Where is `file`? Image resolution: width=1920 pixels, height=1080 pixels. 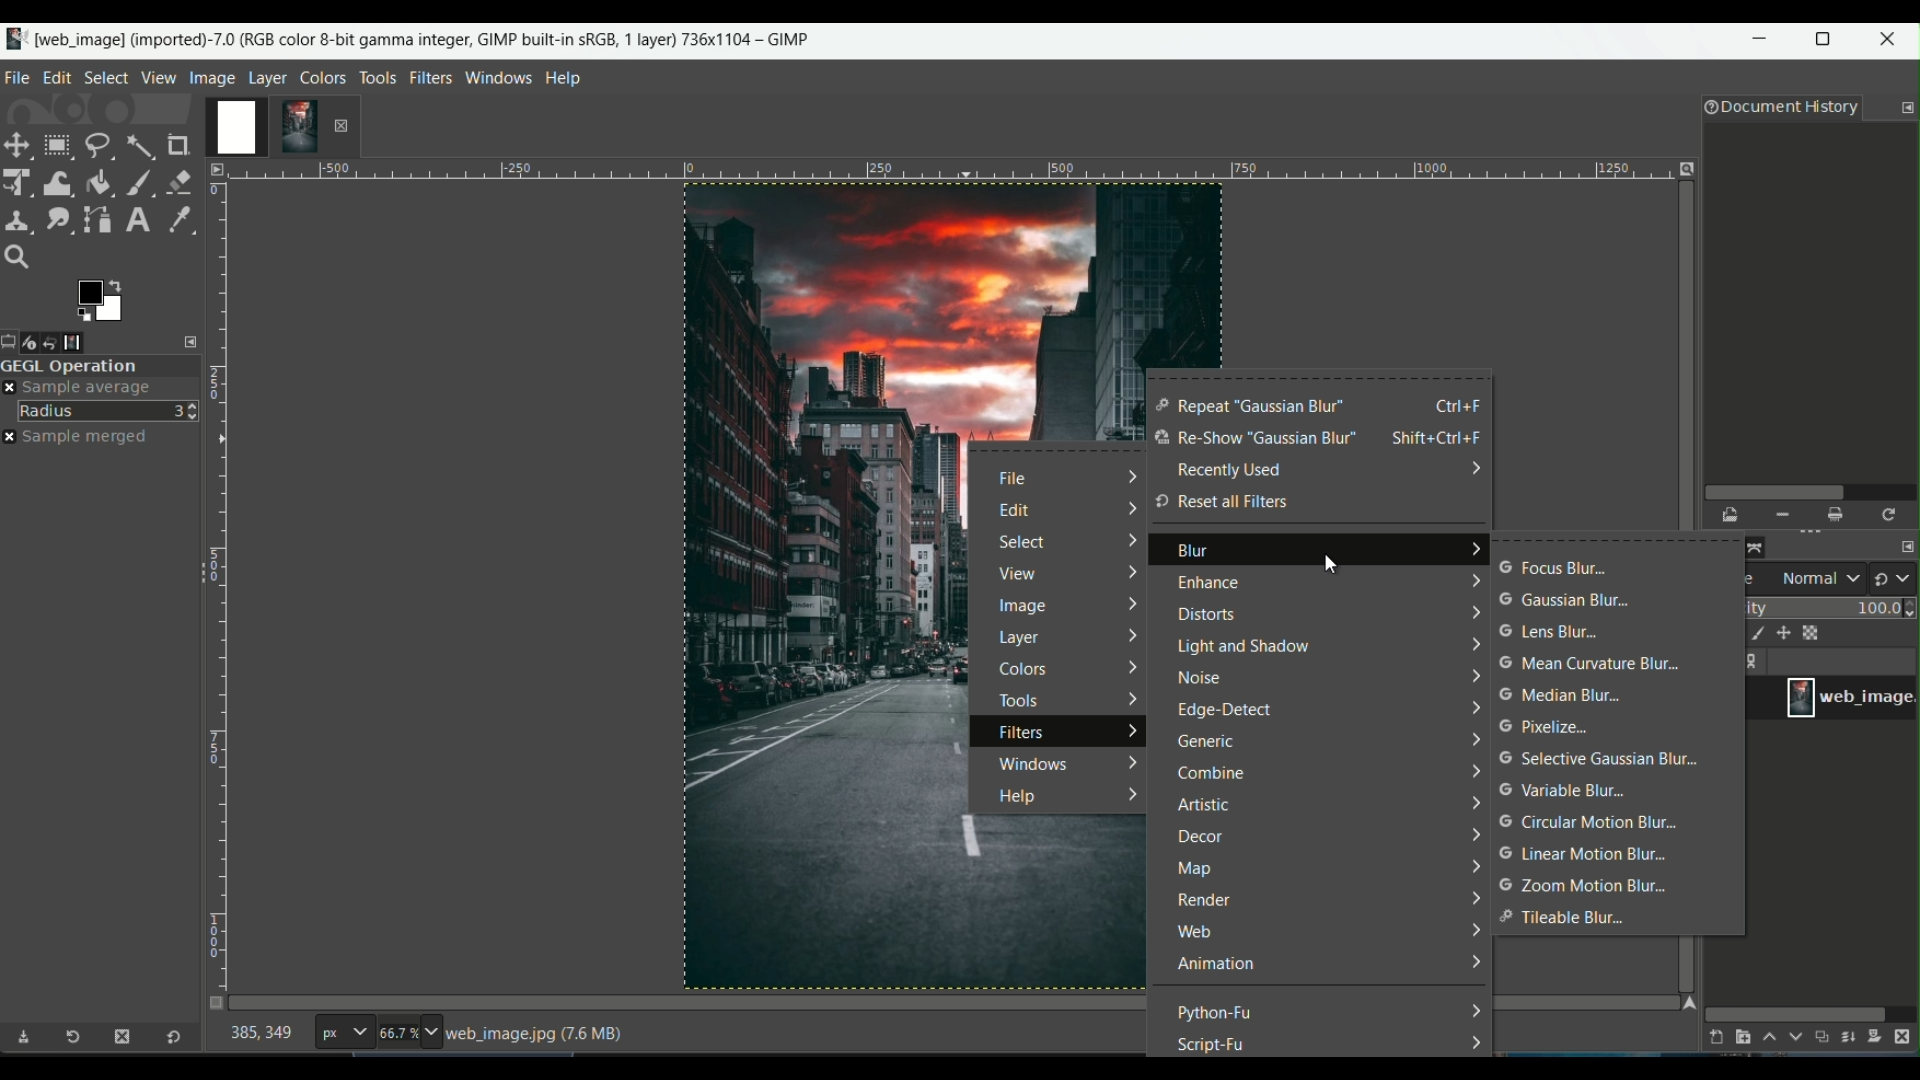 file is located at coordinates (1018, 480).